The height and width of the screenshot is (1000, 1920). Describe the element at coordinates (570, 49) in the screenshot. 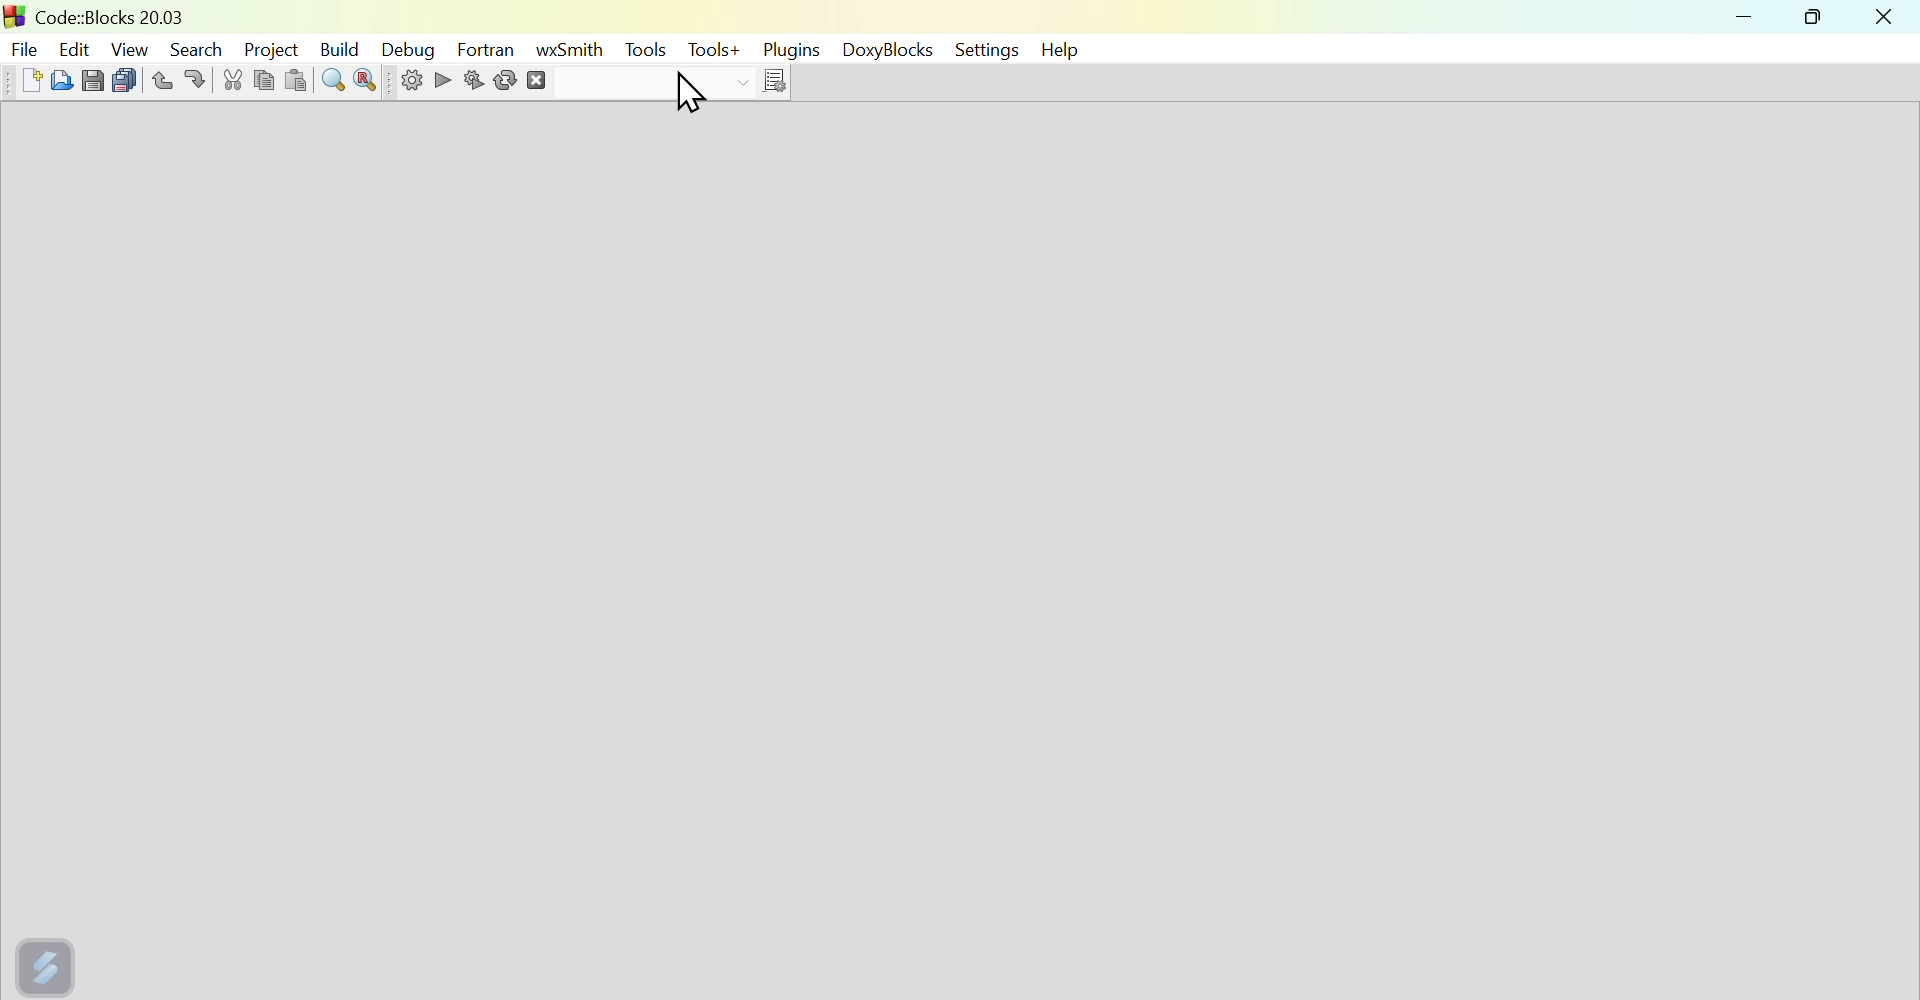

I see `WX Smith` at that location.